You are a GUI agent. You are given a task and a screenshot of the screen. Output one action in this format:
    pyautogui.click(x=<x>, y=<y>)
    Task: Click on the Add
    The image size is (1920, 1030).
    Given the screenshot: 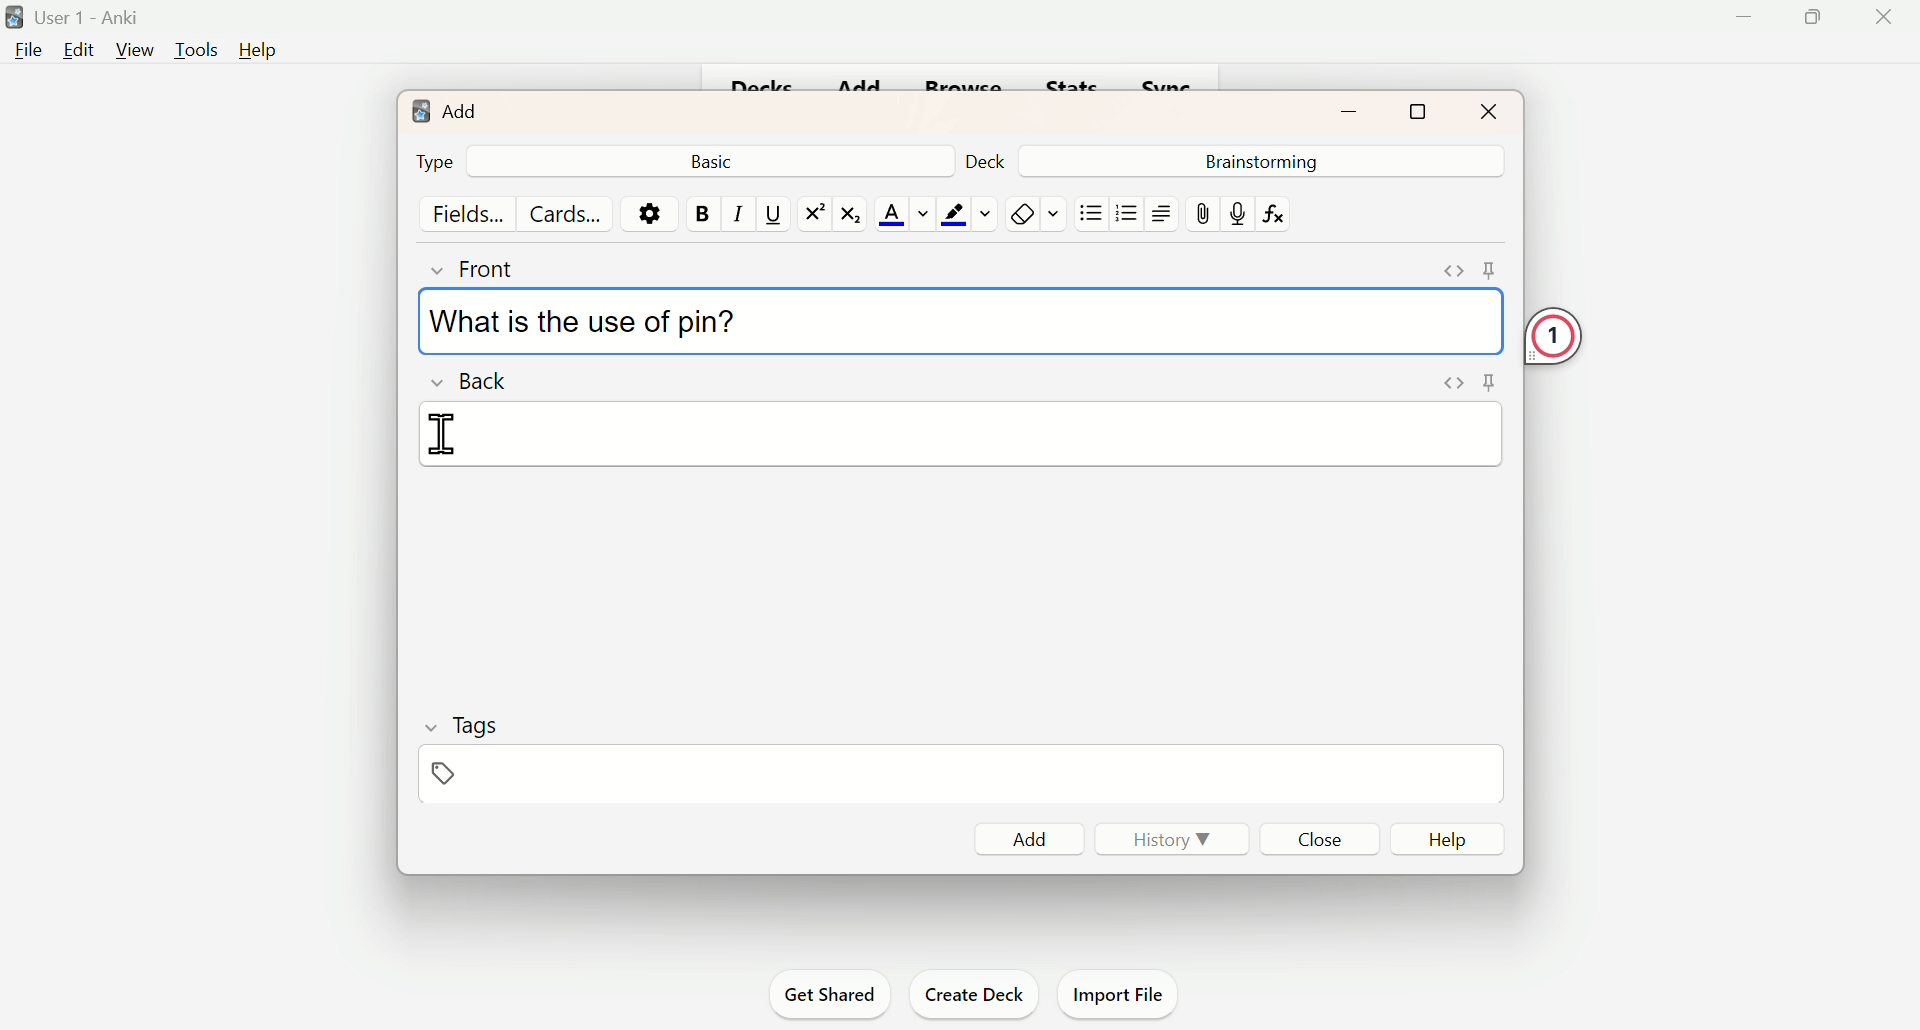 What is the action you would take?
    pyautogui.click(x=1030, y=838)
    